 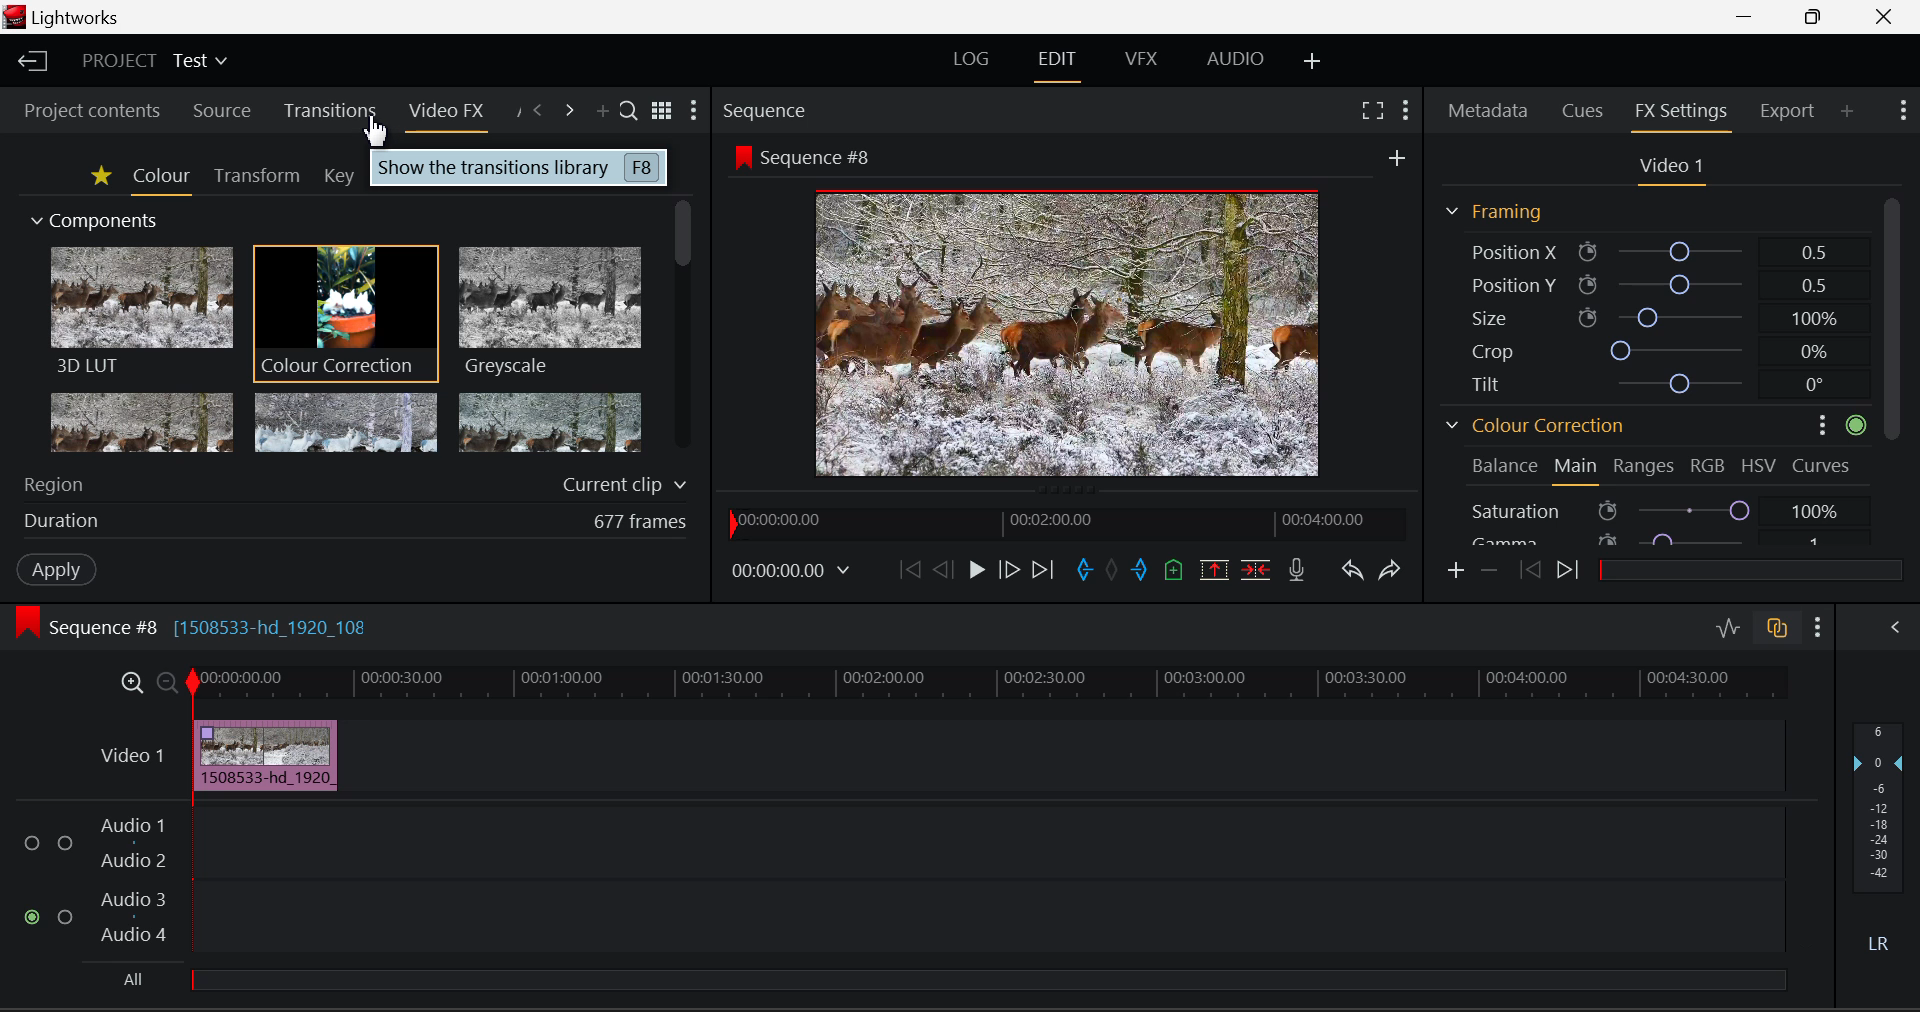 I want to click on HSV, so click(x=1762, y=465).